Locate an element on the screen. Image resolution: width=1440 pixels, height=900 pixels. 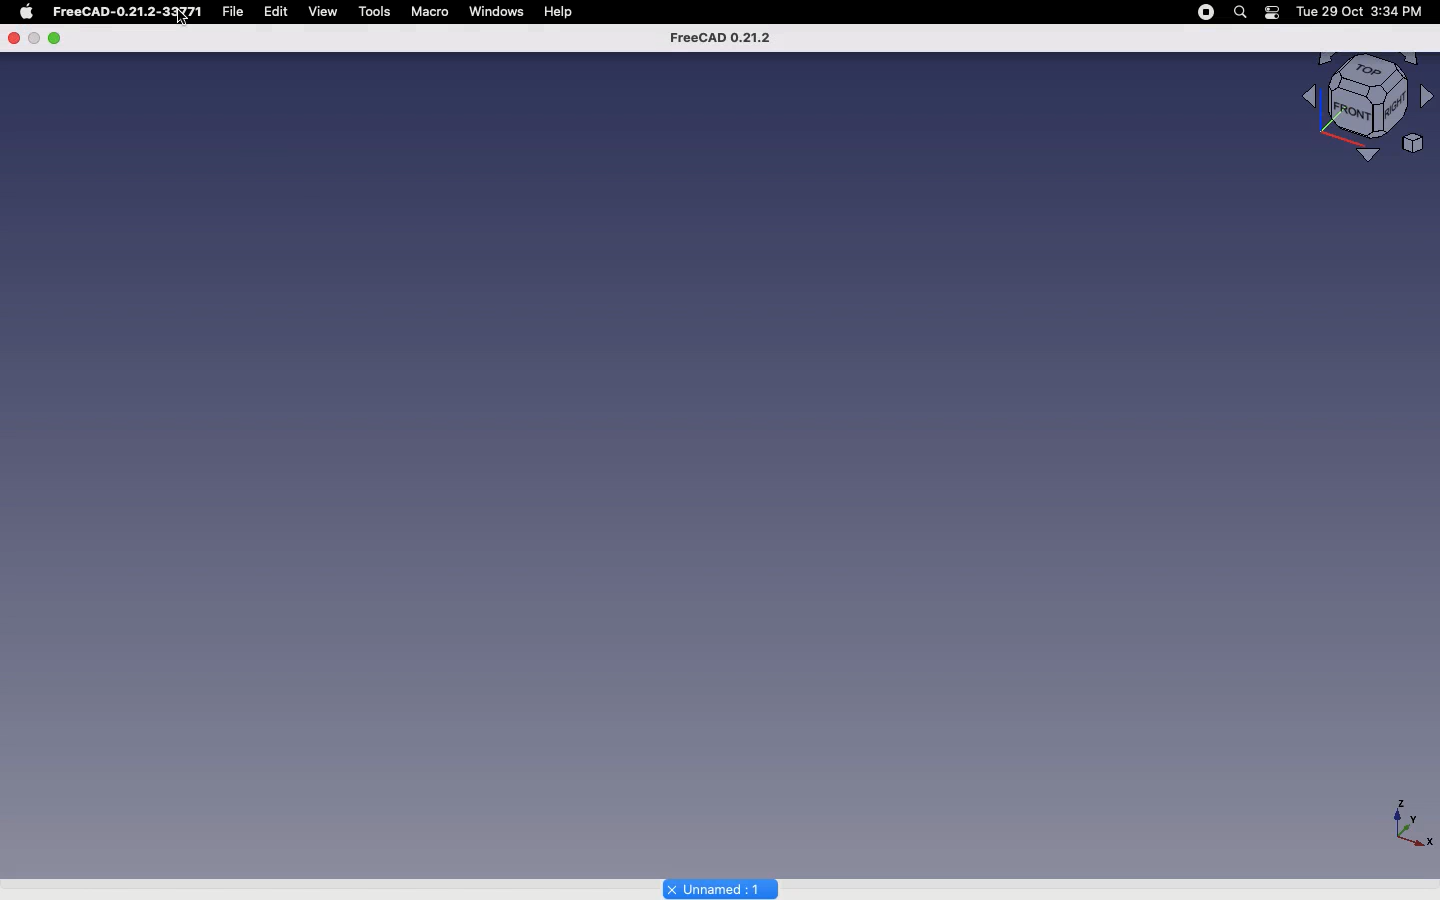
Macro is located at coordinates (429, 11).